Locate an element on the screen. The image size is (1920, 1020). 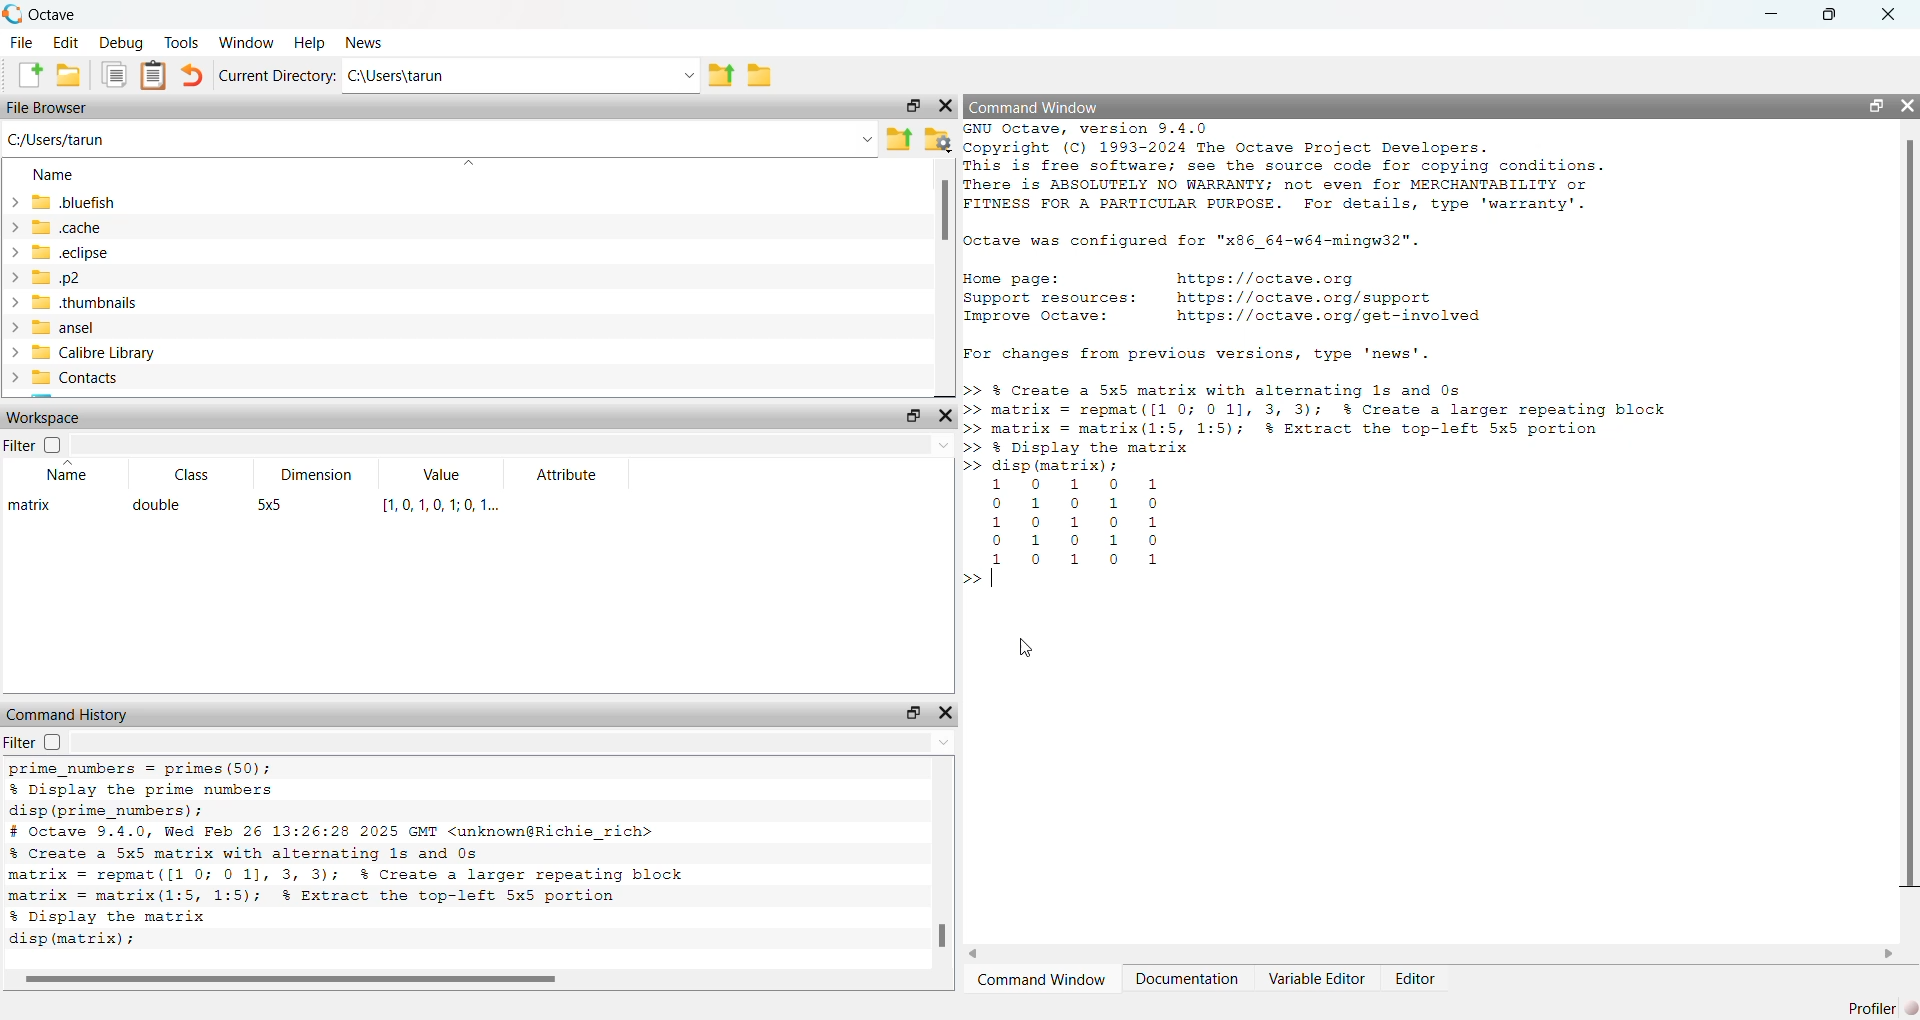
Octave was configured for "x86_64-w64-mingw32". is located at coordinates (1198, 243).